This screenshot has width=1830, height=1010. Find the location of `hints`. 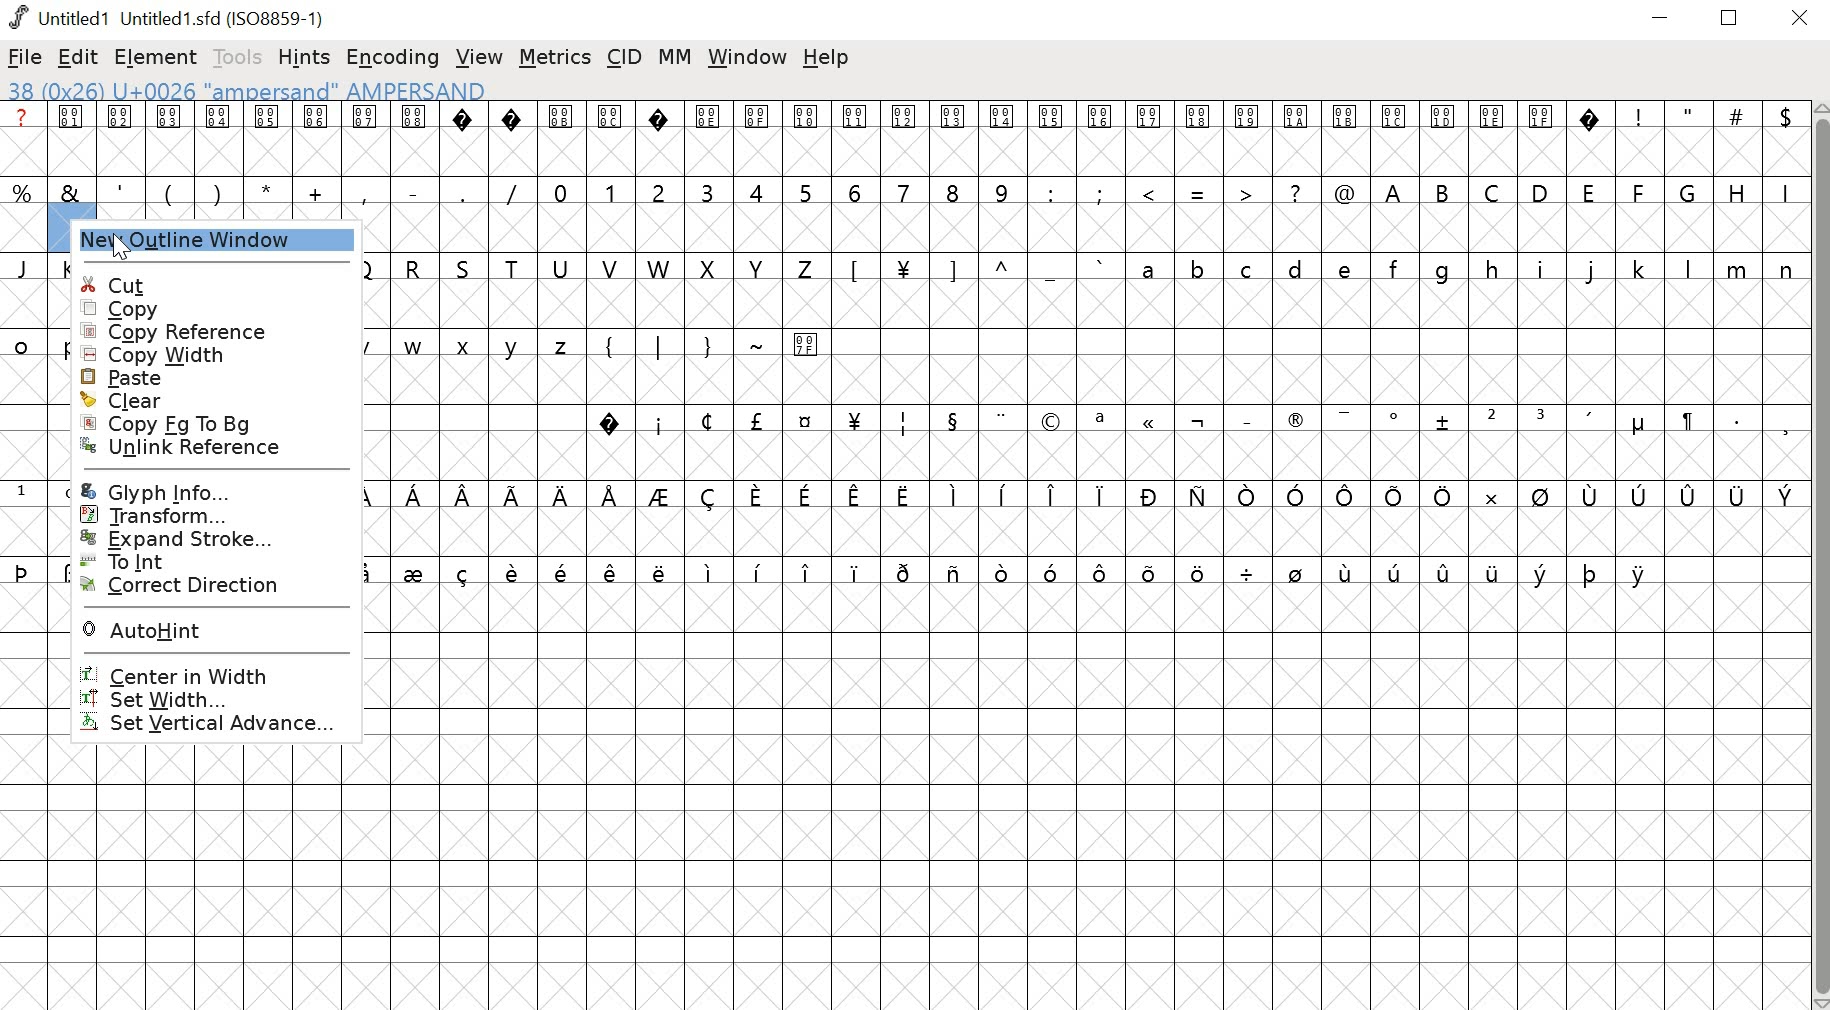

hints is located at coordinates (307, 56).